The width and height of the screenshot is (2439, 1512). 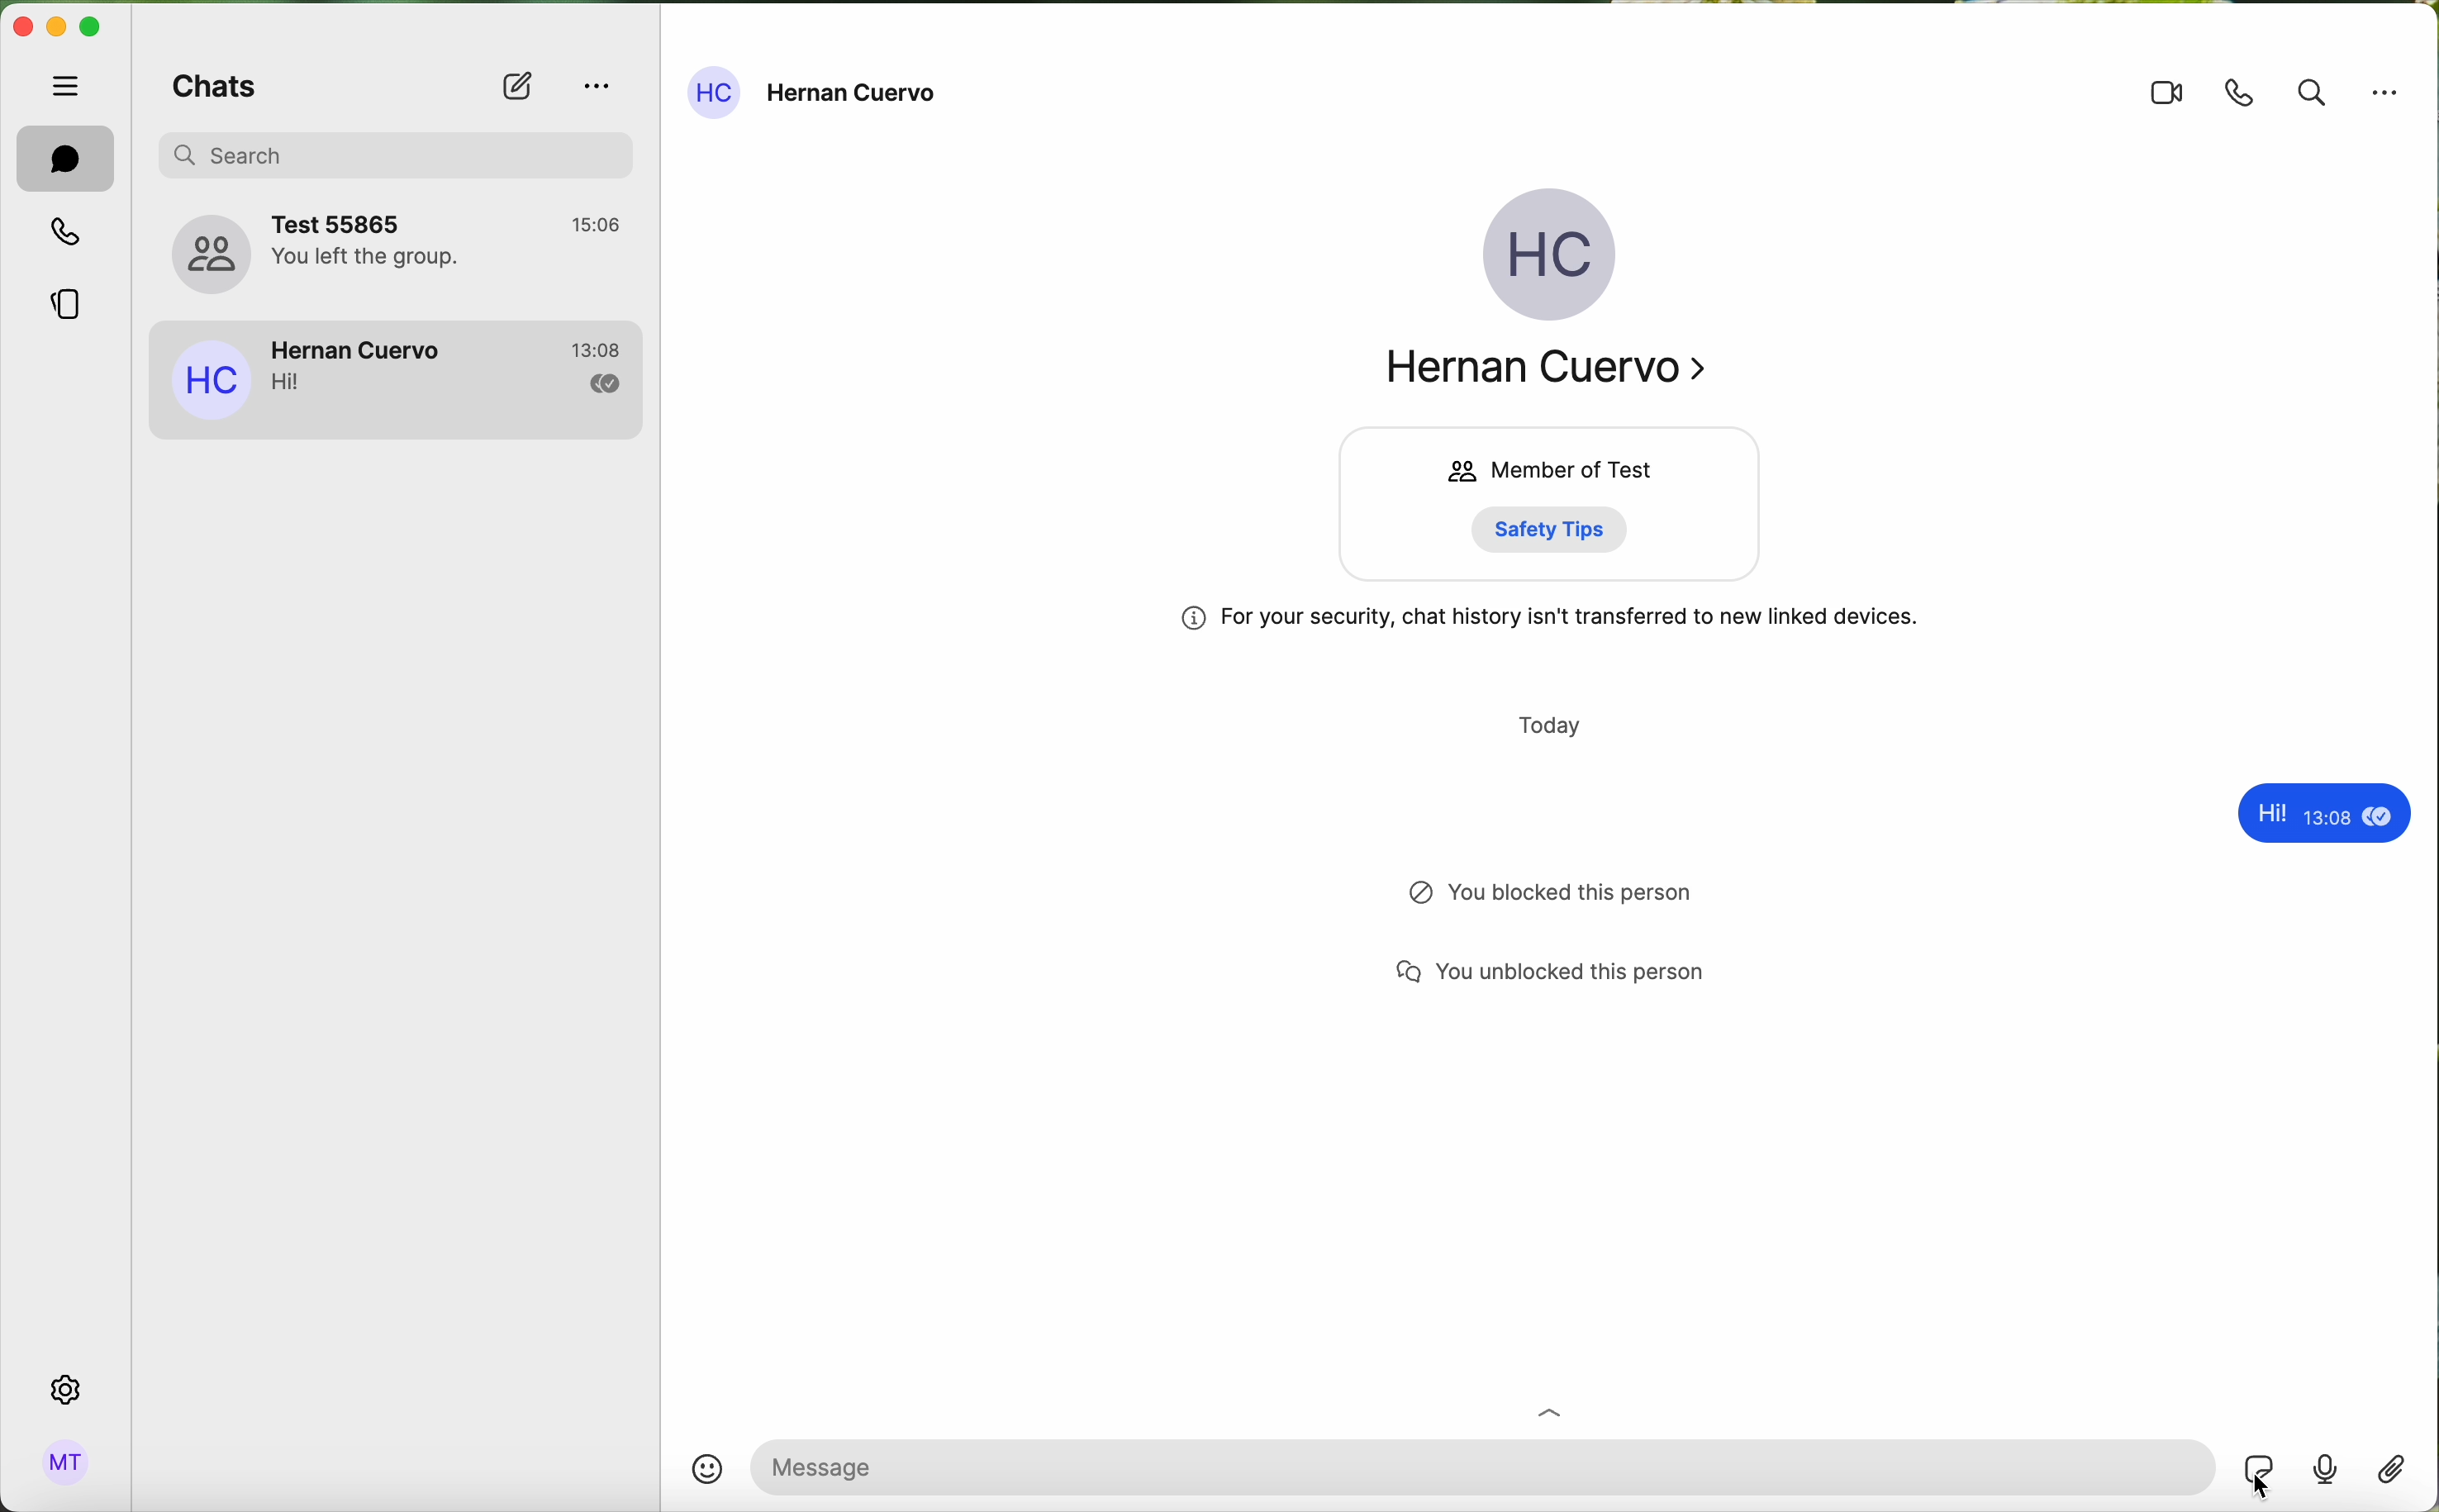 I want to click on settings, so click(x=68, y=1389).